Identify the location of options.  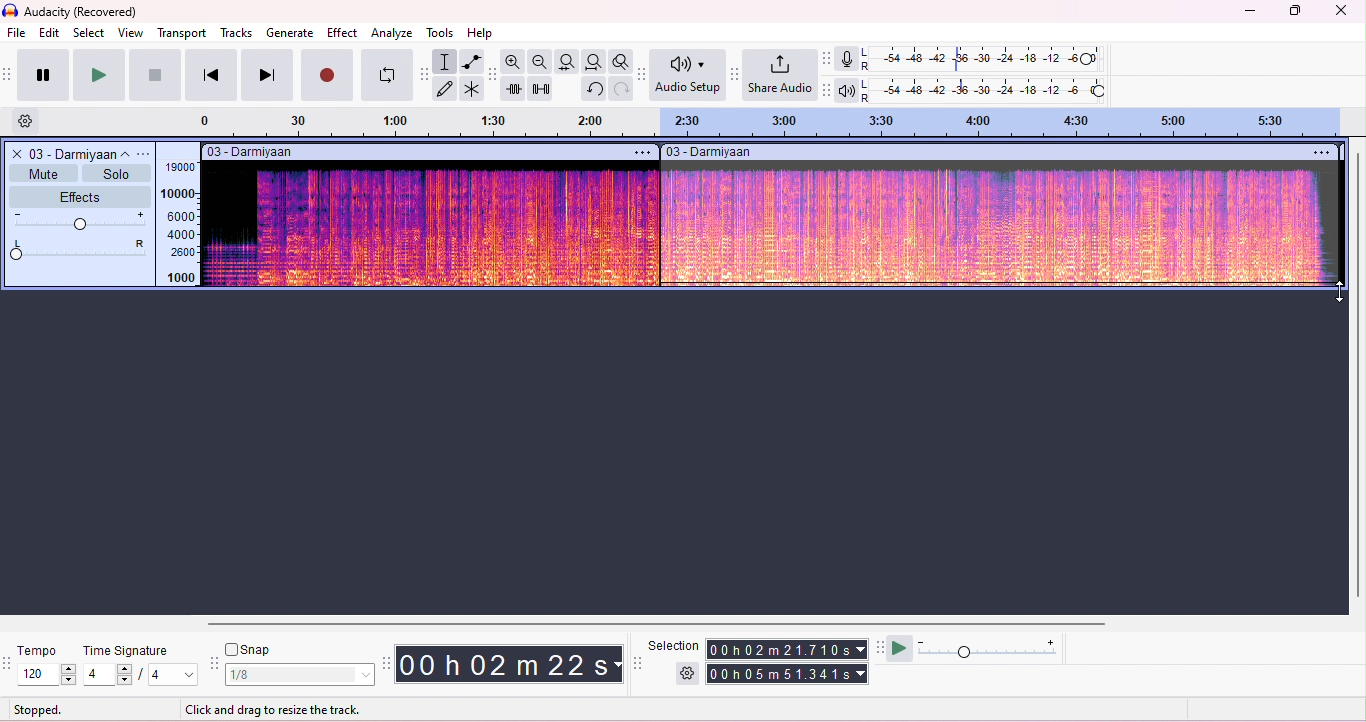
(147, 153).